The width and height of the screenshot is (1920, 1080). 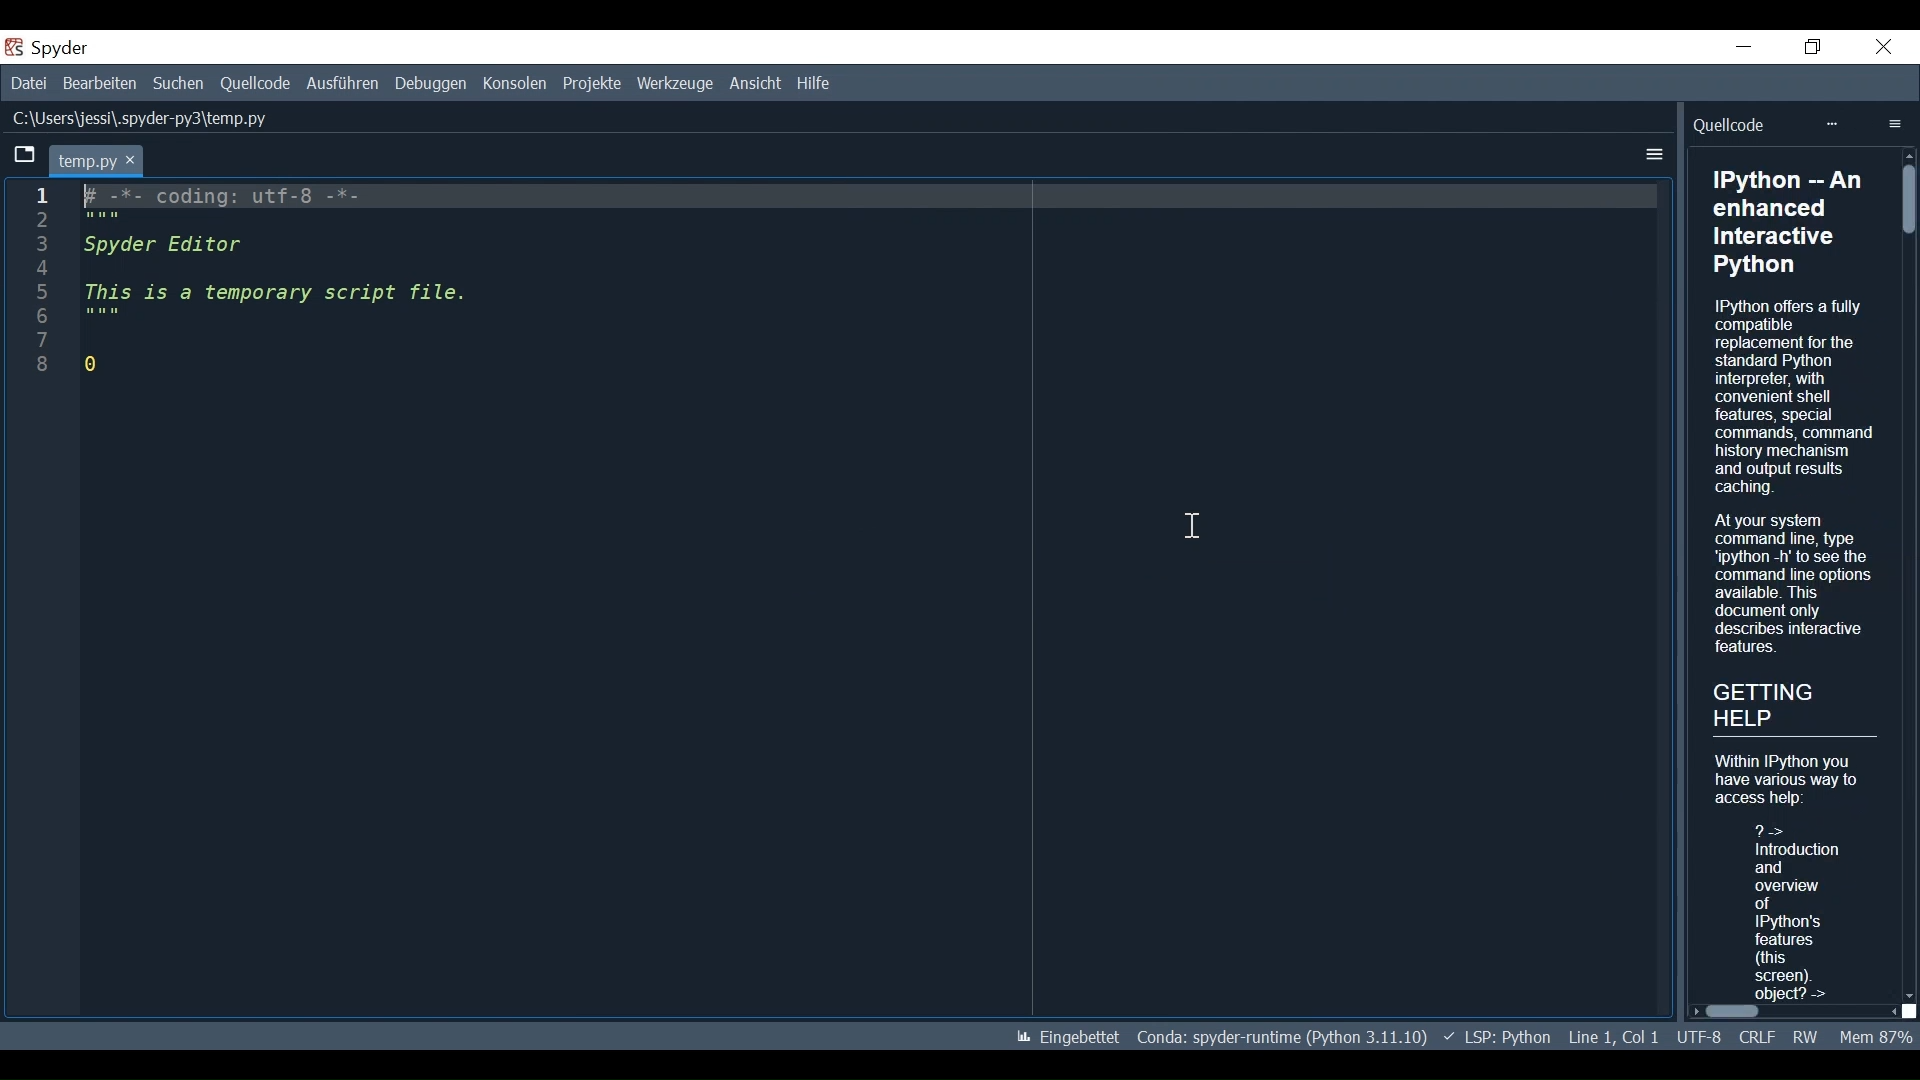 I want to click on LSP: Python , so click(x=1499, y=1036).